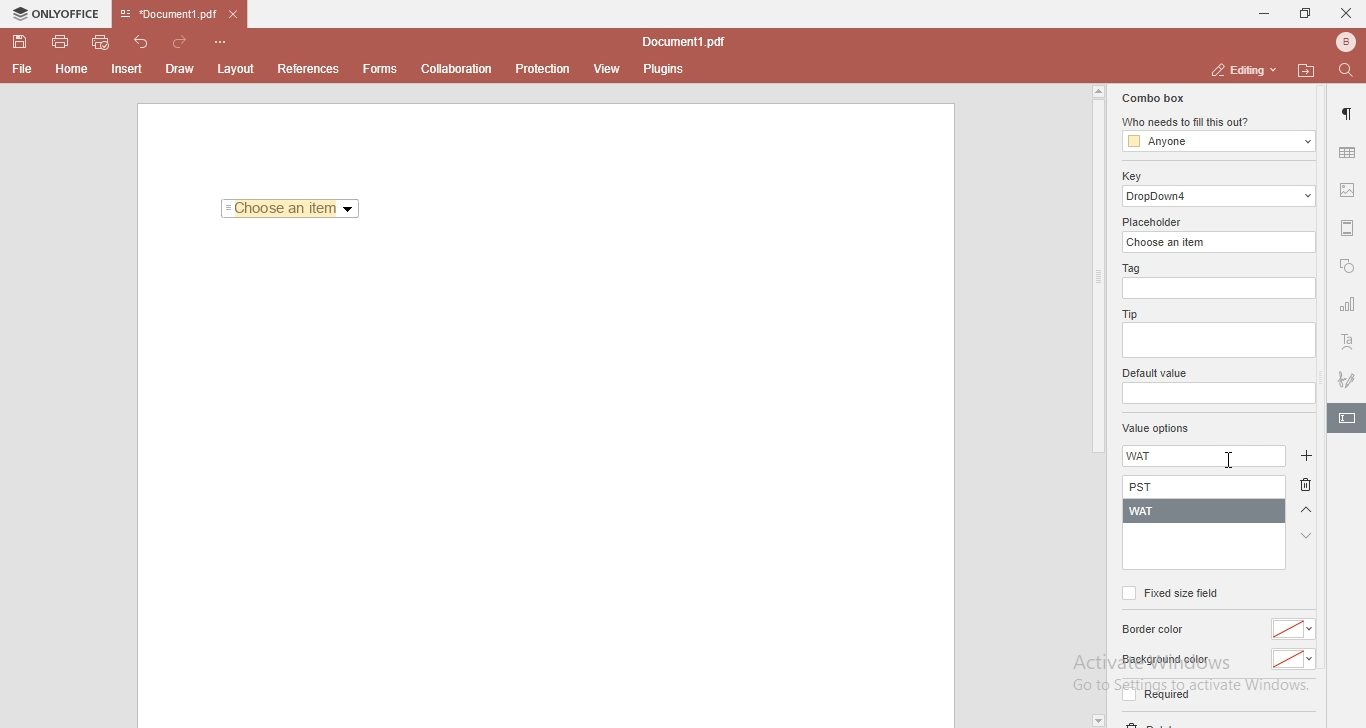 Image resolution: width=1366 pixels, height=728 pixels. What do you see at coordinates (184, 38) in the screenshot?
I see `redo` at bounding box center [184, 38].